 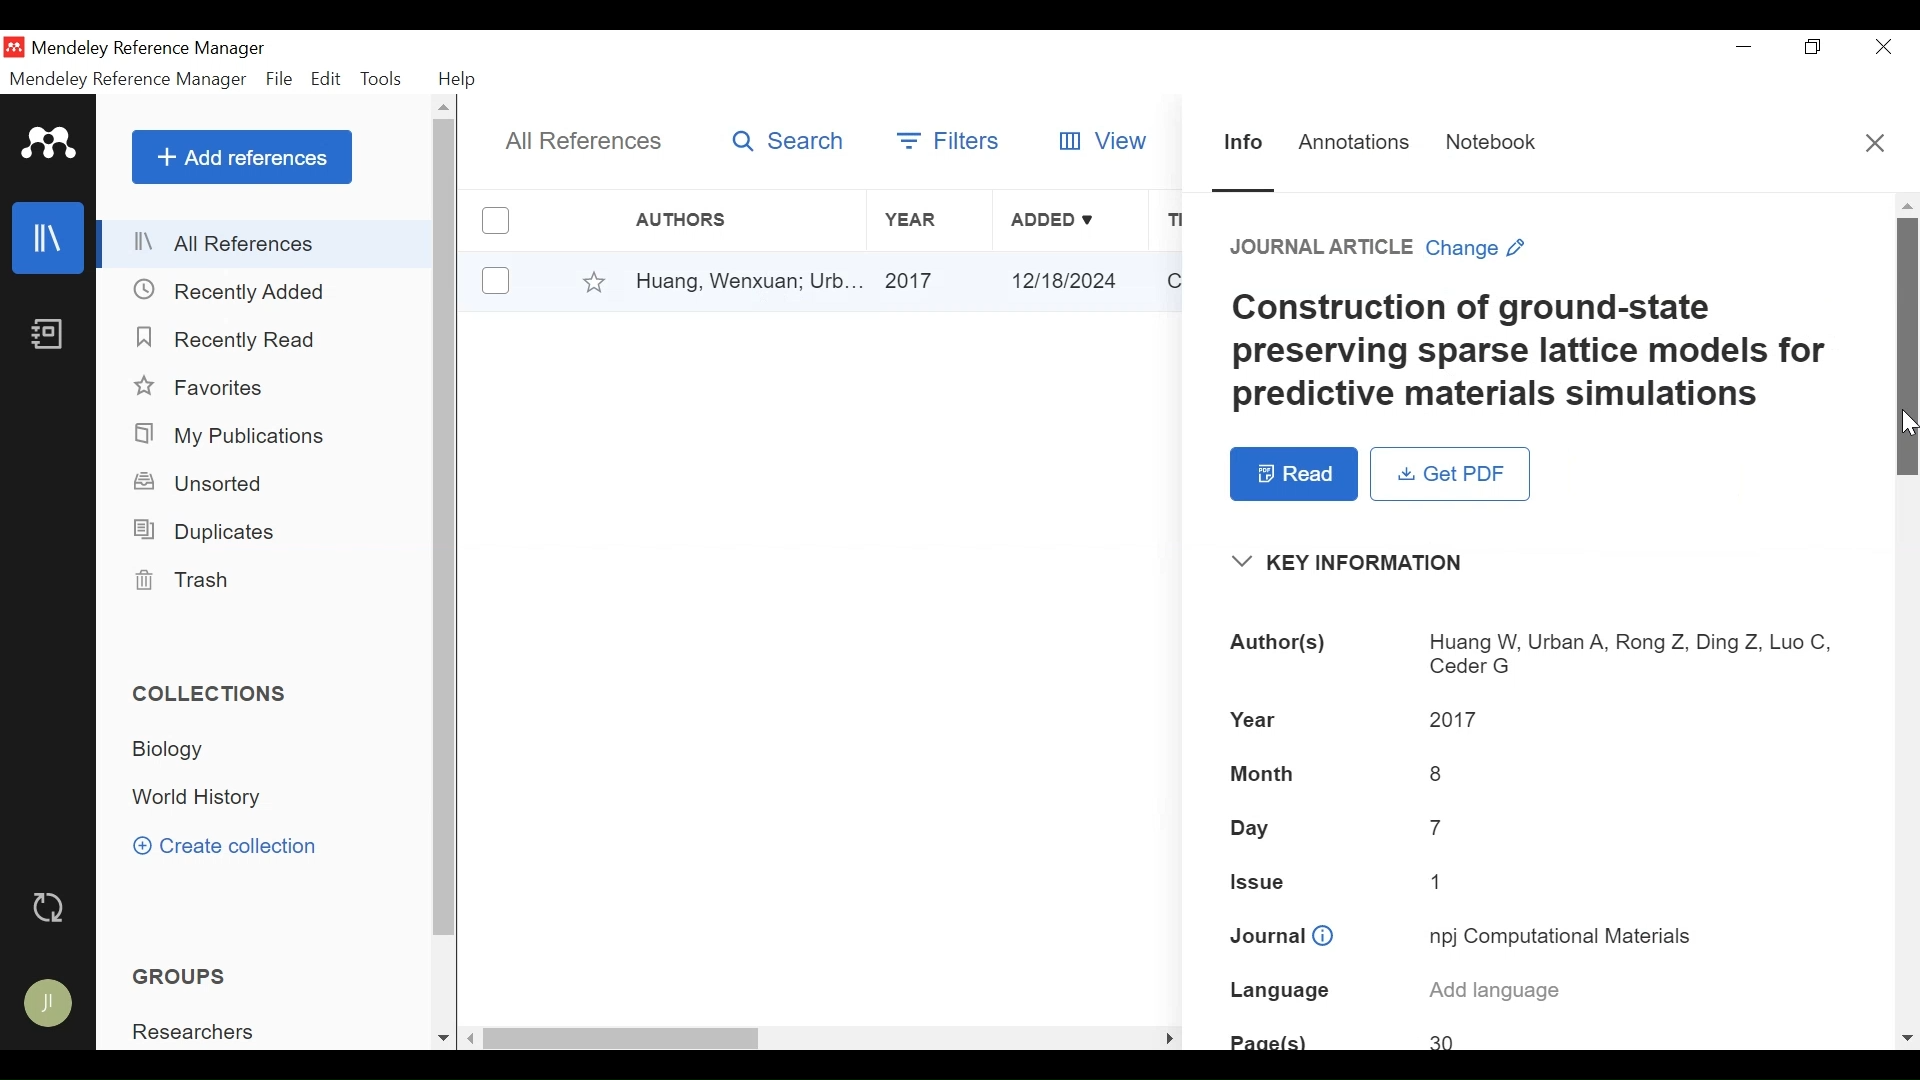 What do you see at coordinates (1265, 936) in the screenshot?
I see `Journal` at bounding box center [1265, 936].